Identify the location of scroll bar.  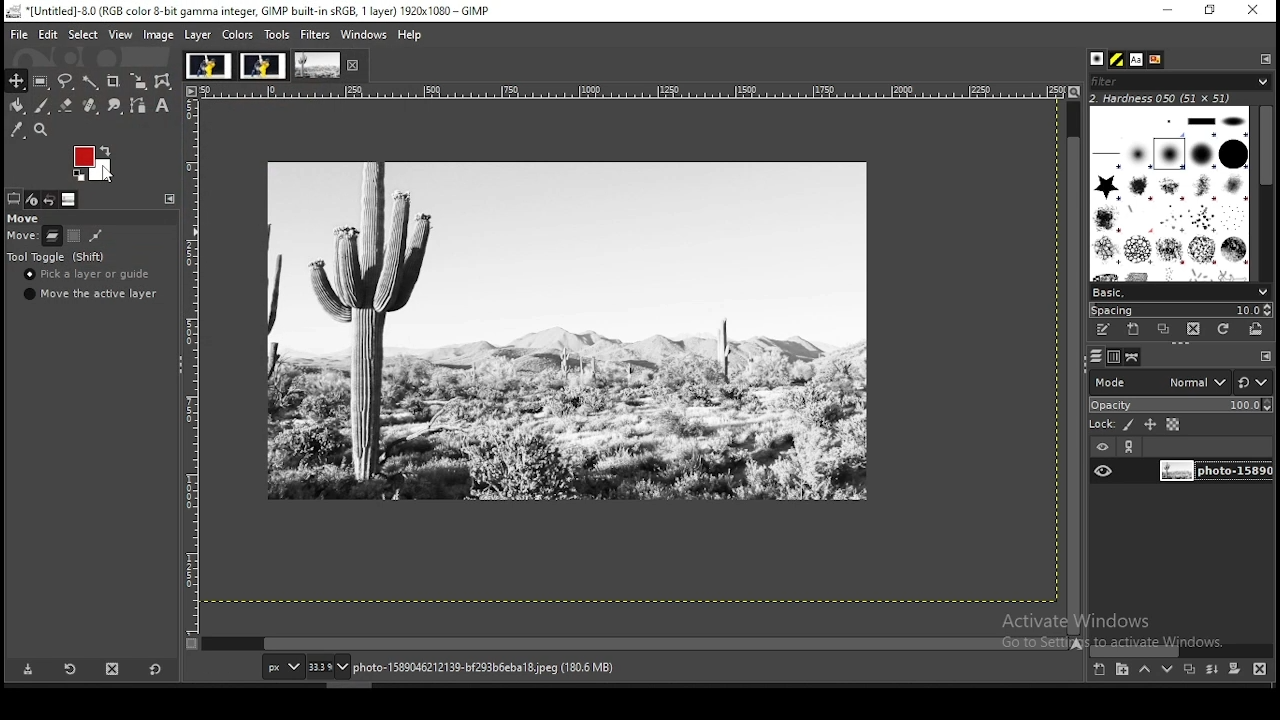
(1074, 366).